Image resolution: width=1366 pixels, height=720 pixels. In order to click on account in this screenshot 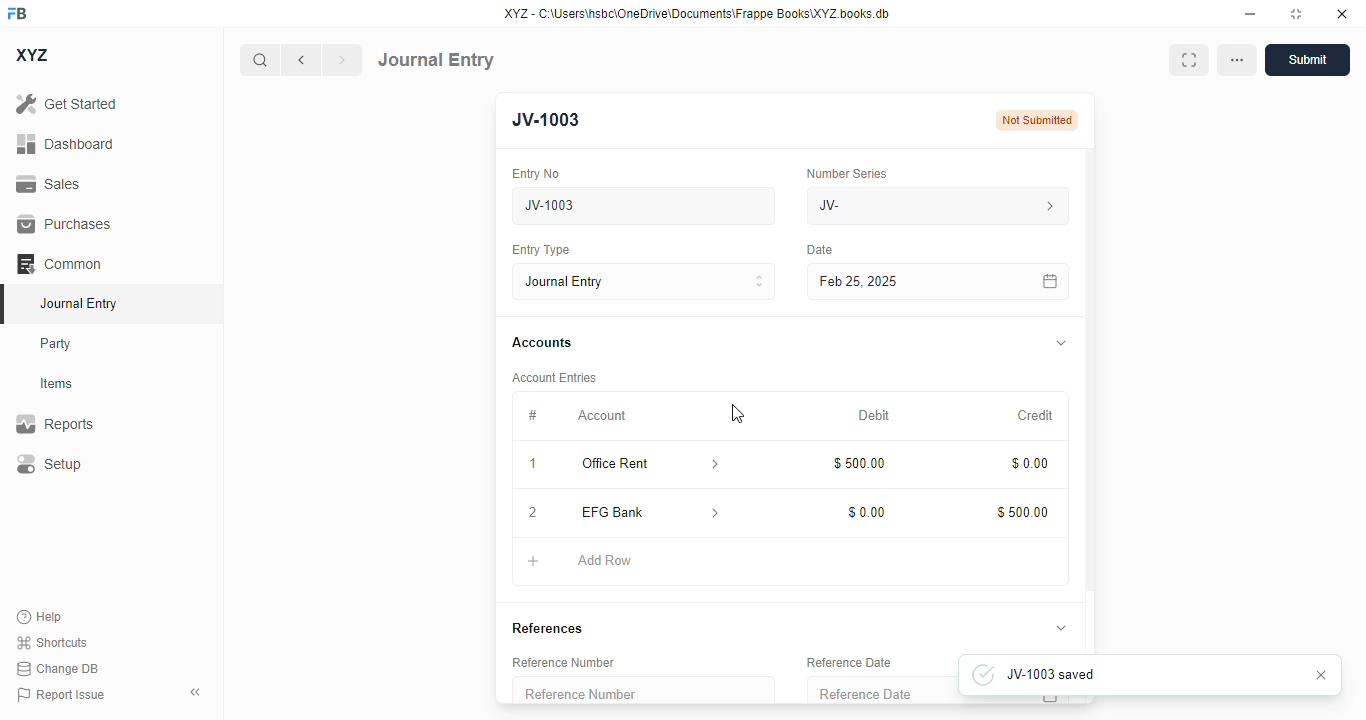, I will do `click(602, 416)`.